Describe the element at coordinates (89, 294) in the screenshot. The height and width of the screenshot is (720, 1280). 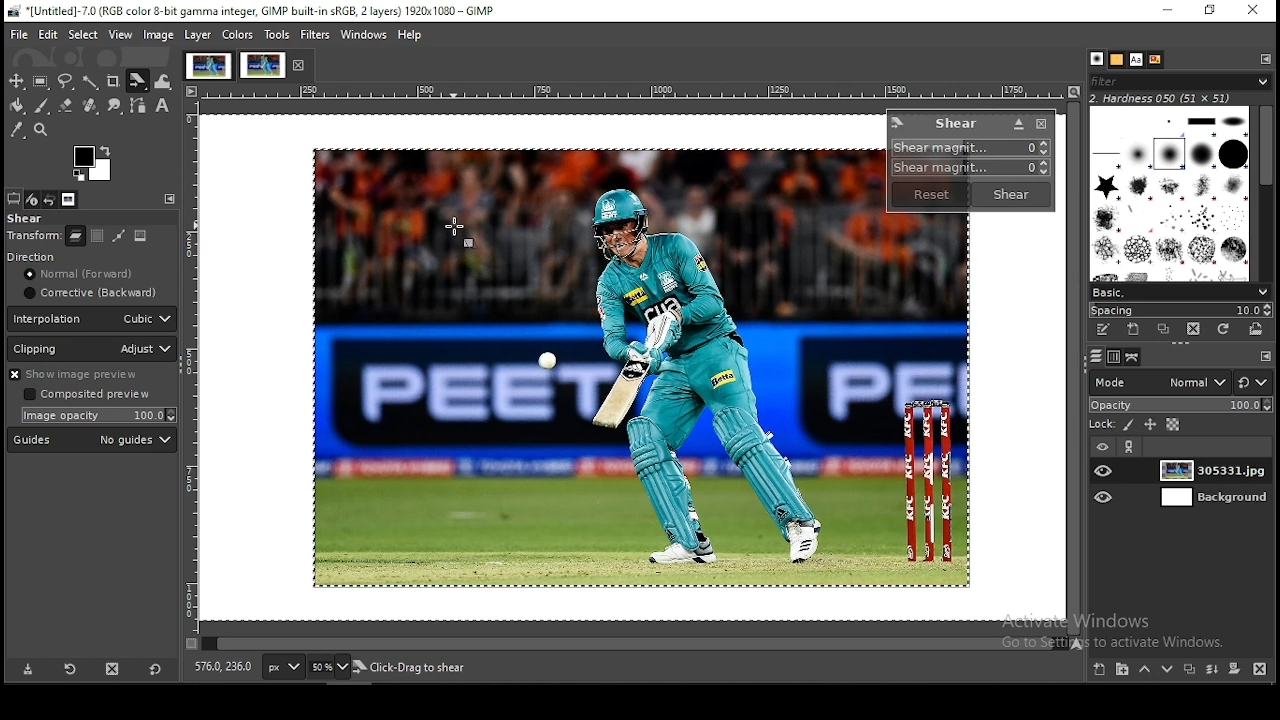
I see `corrective (backward)` at that location.